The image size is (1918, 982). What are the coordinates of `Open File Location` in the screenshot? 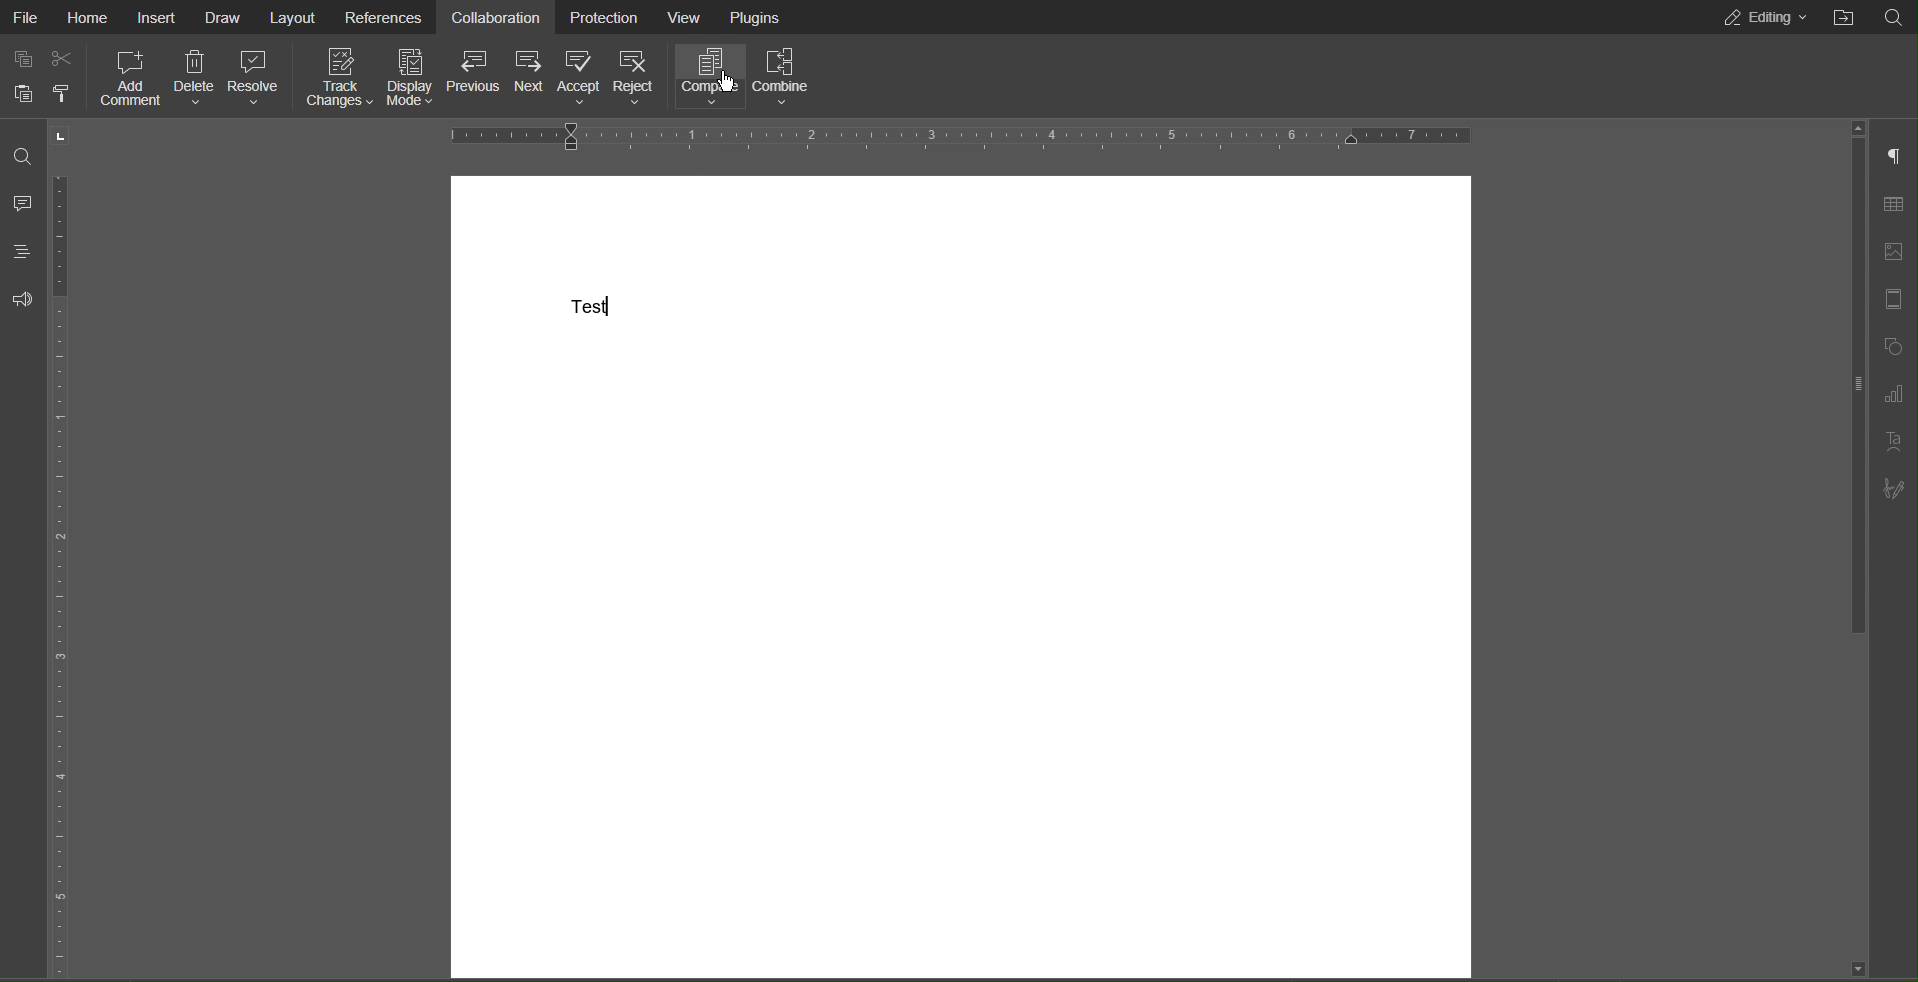 It's located at (1842, 18).